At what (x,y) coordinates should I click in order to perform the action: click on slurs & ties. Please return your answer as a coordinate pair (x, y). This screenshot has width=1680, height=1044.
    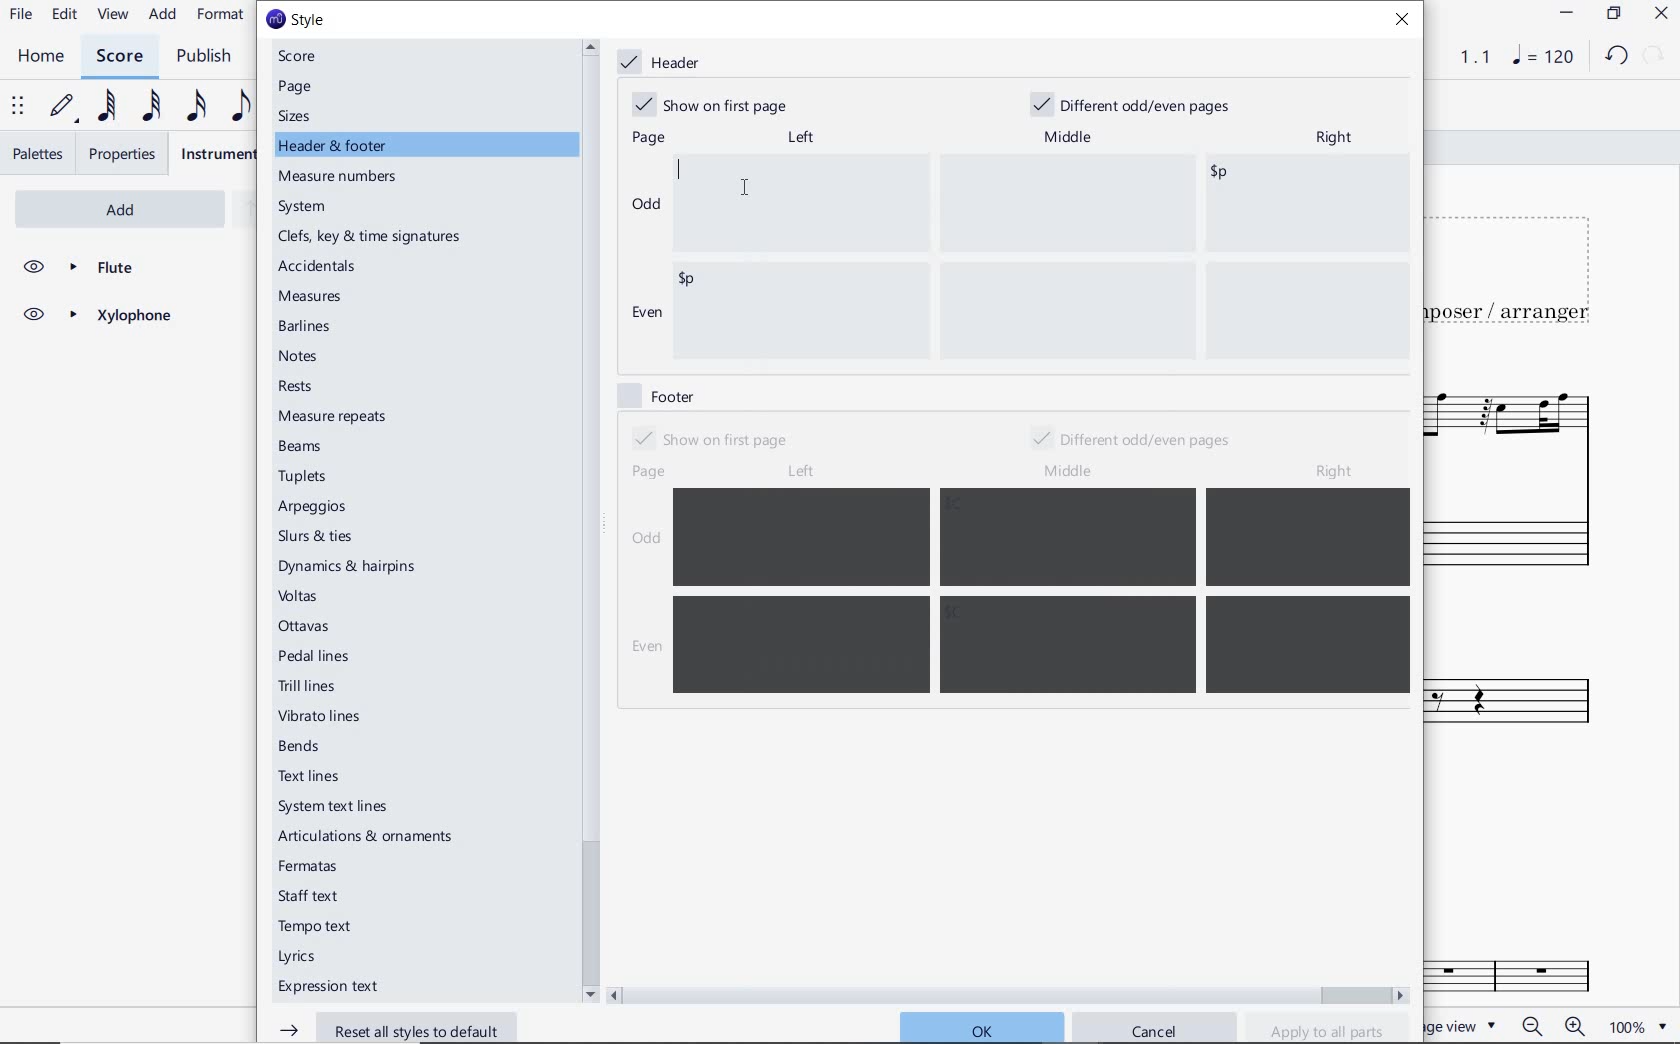
    Looking at the image, I should click on (316, 538).